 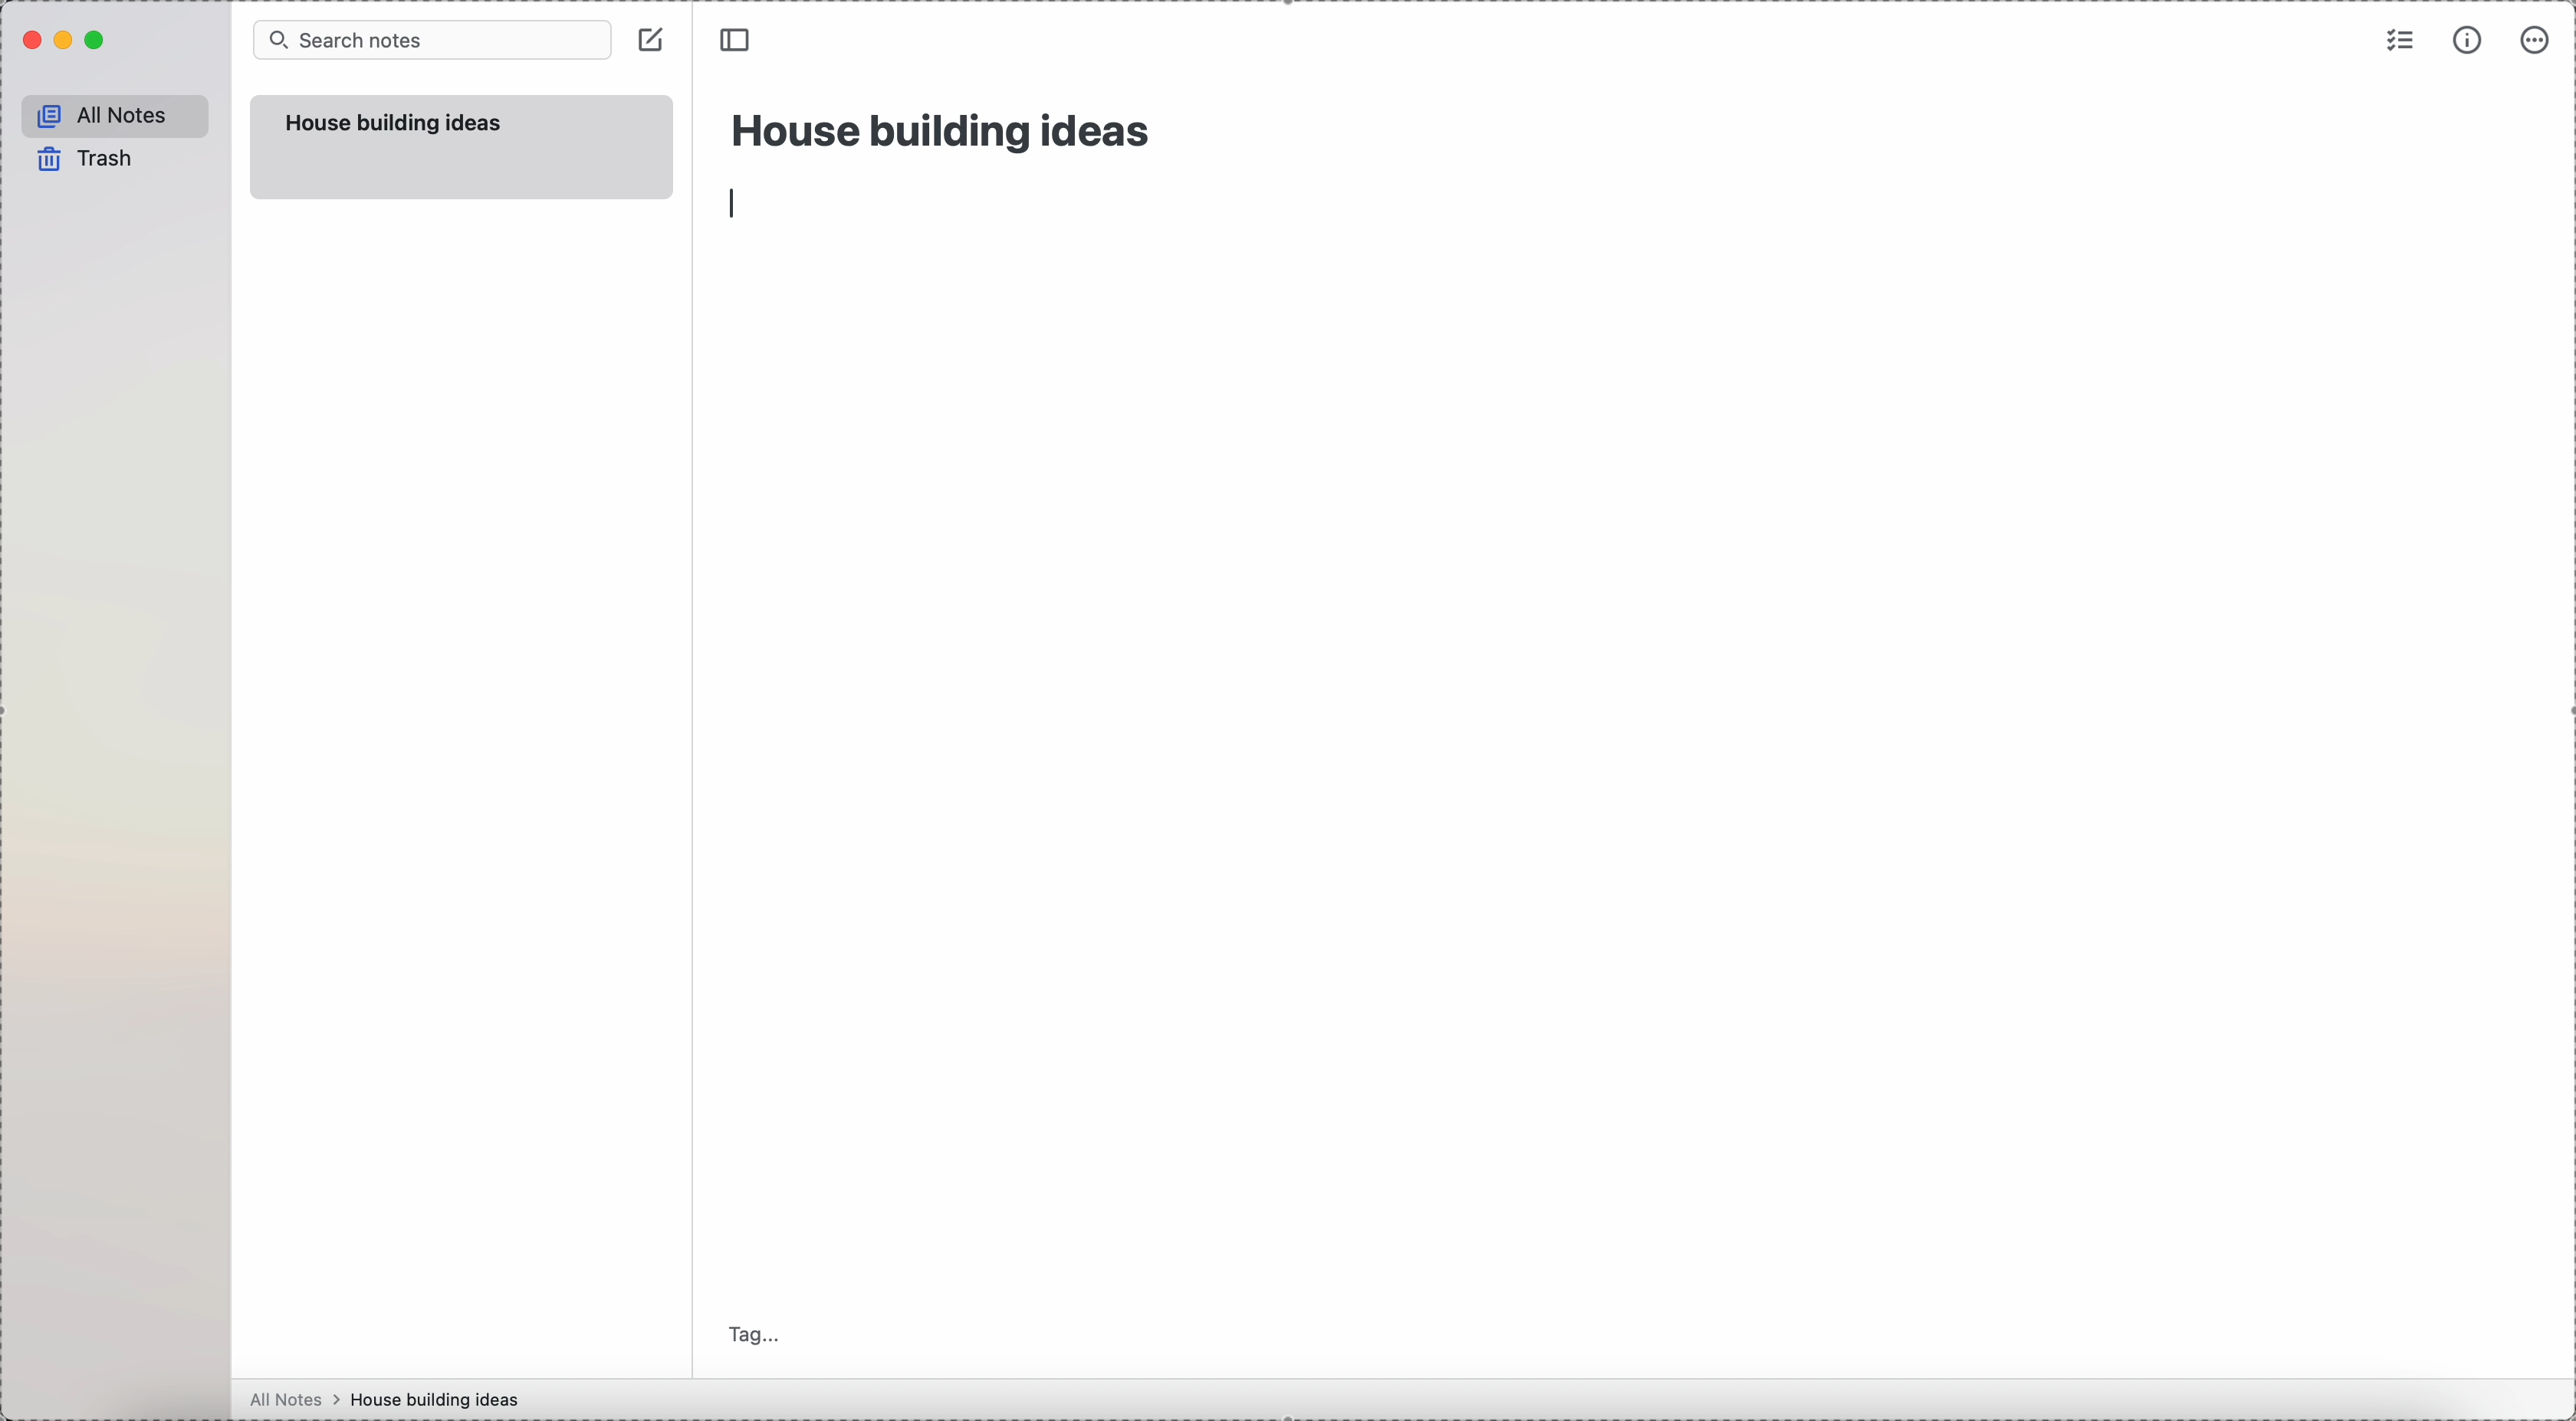 I want to click on tag, so click(x=757, y=1333).